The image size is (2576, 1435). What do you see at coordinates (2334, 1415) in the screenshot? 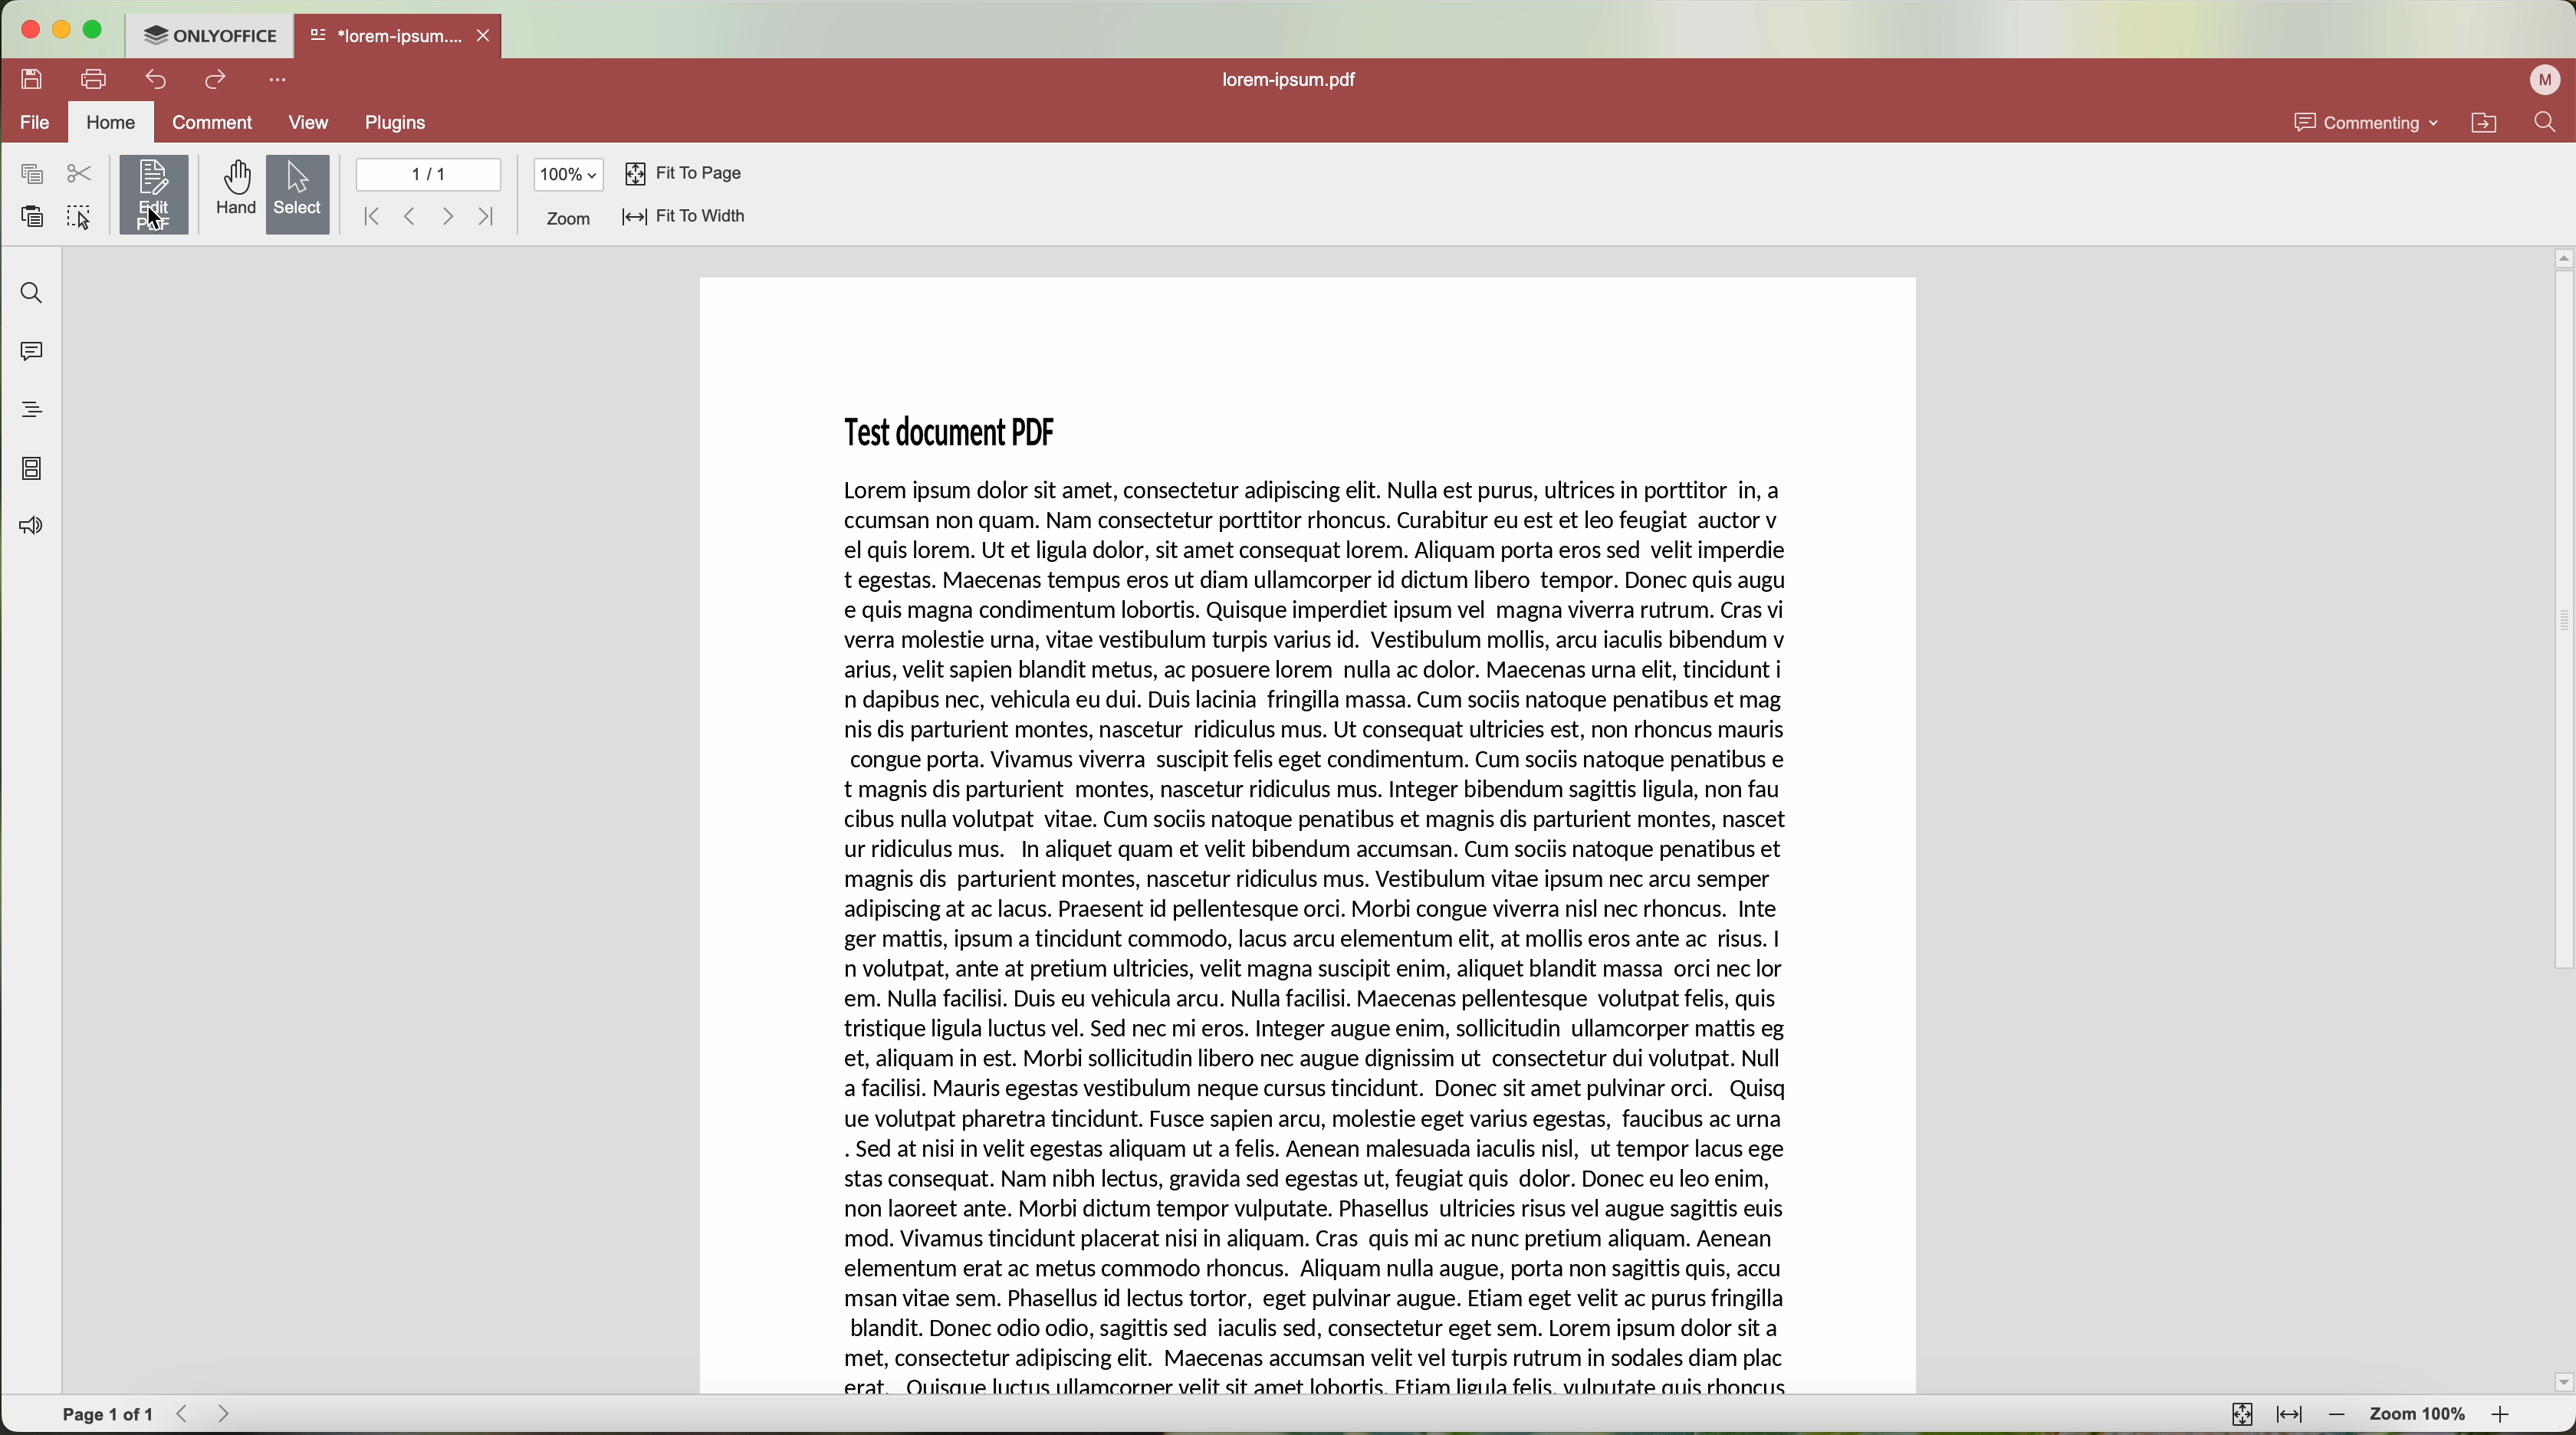
I see `zoom out` at bounding box center [2334, 1415].